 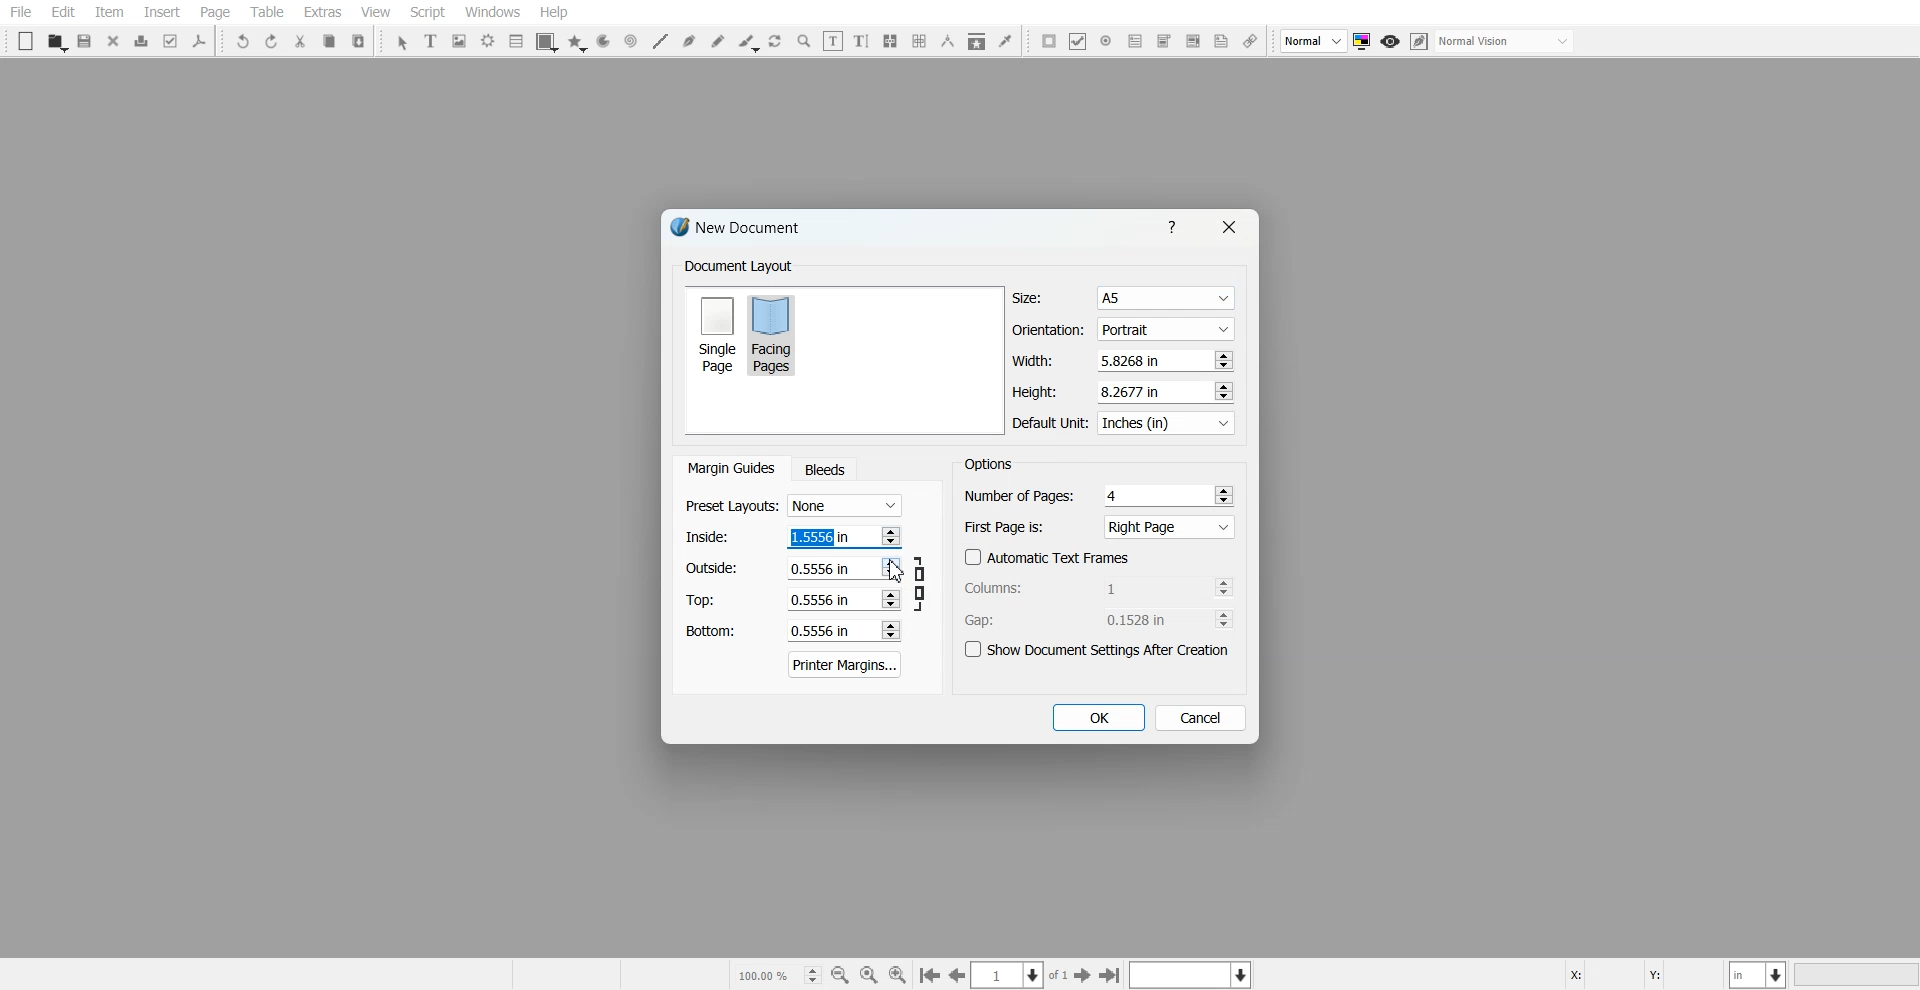 I want to click on OK, so click(x=1097, y=718).